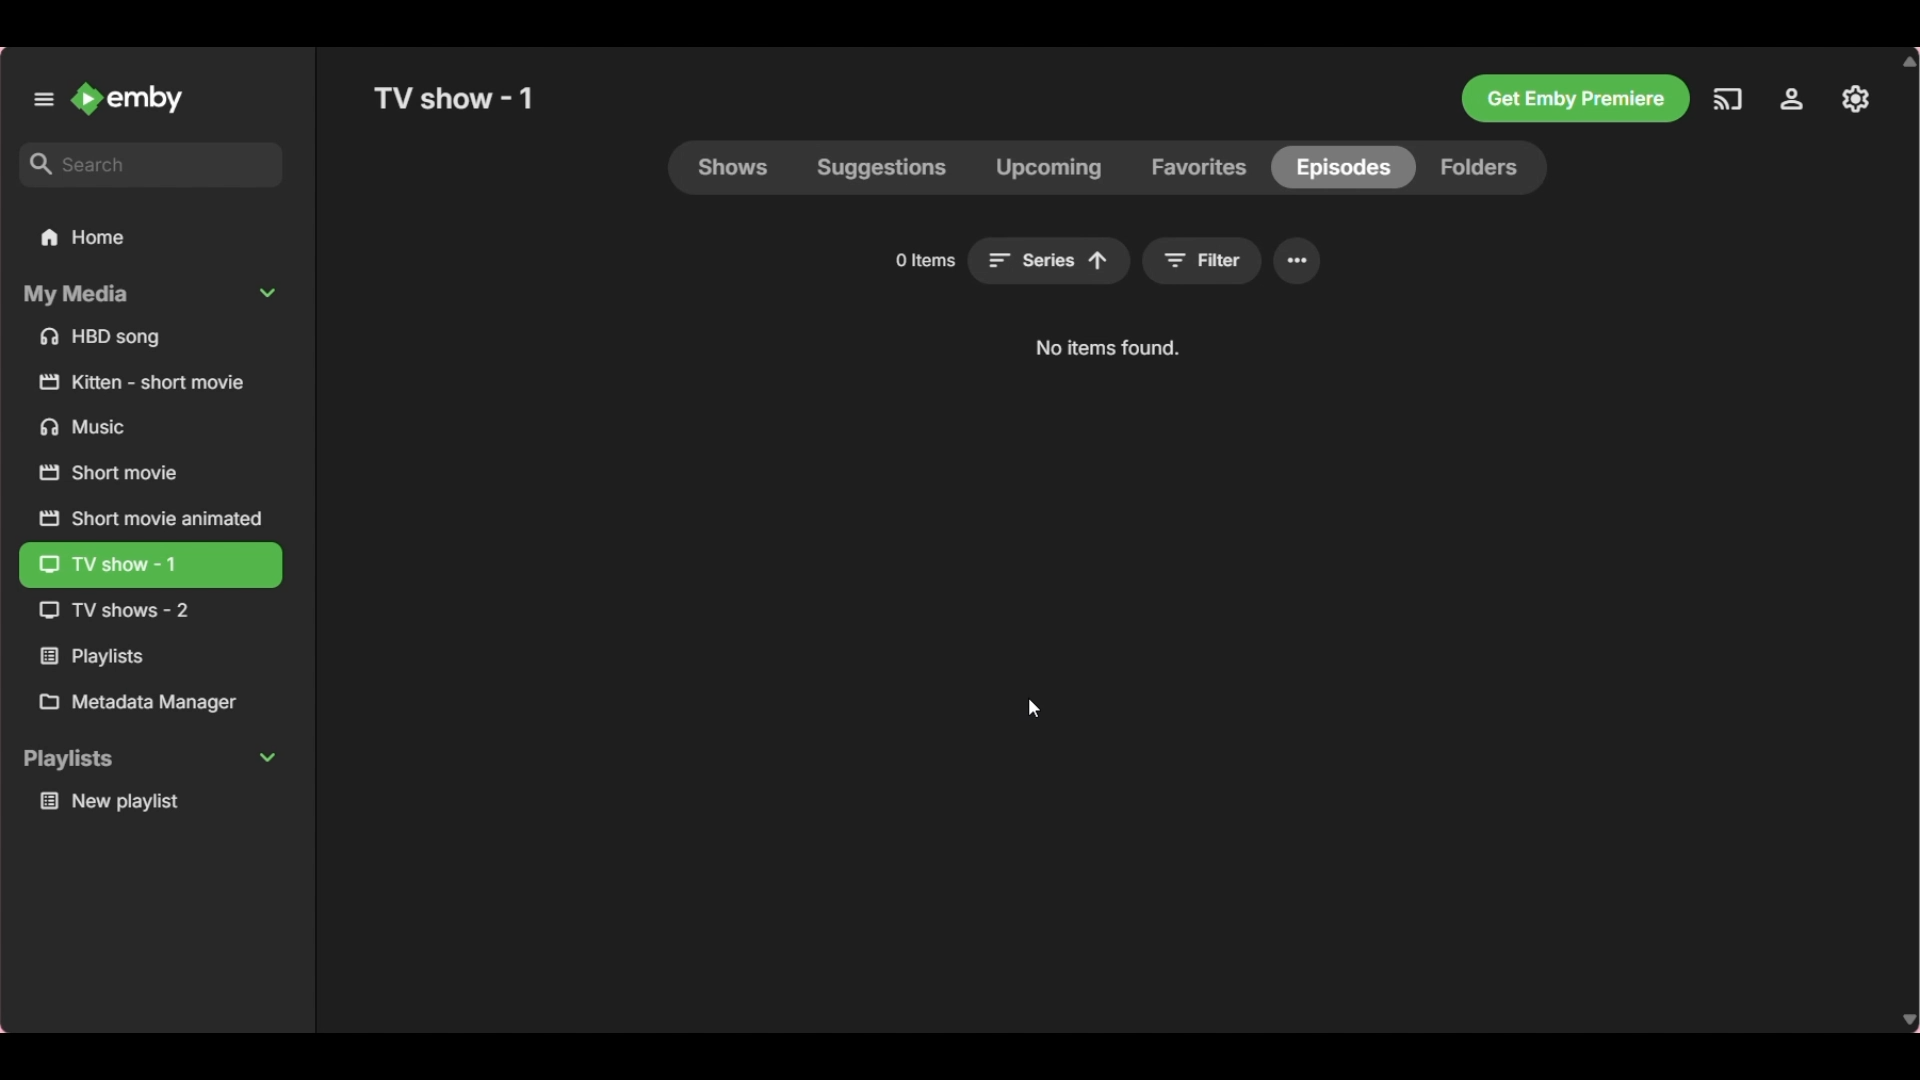 This screenshot has height=1080, width=1920. Describe the element at coordinates (150, 238) in the screenshot. I see `Home folder, current selection highlighted` at that location.